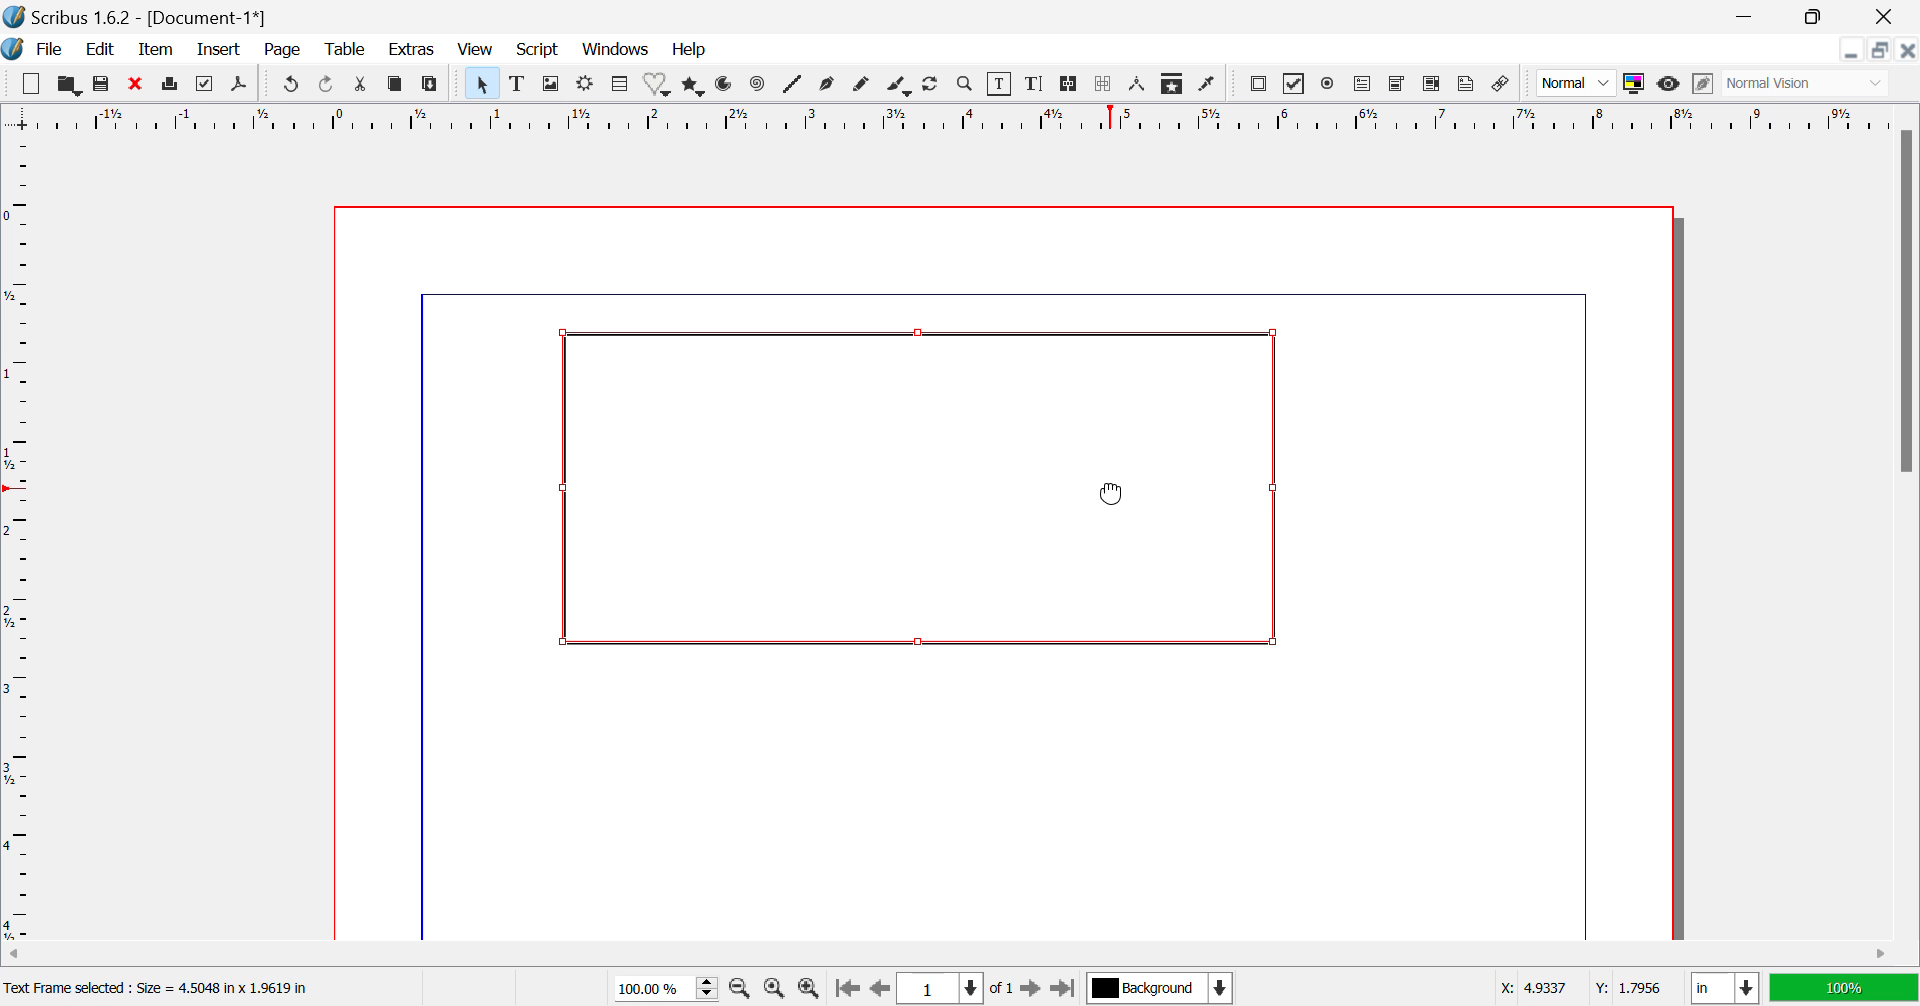 Image resolution: width=1920 pixels, height=1006 pixels. Describe the element at coordinates (205, 86) in the screenshot. I see `Preflight Verifier` at that location.